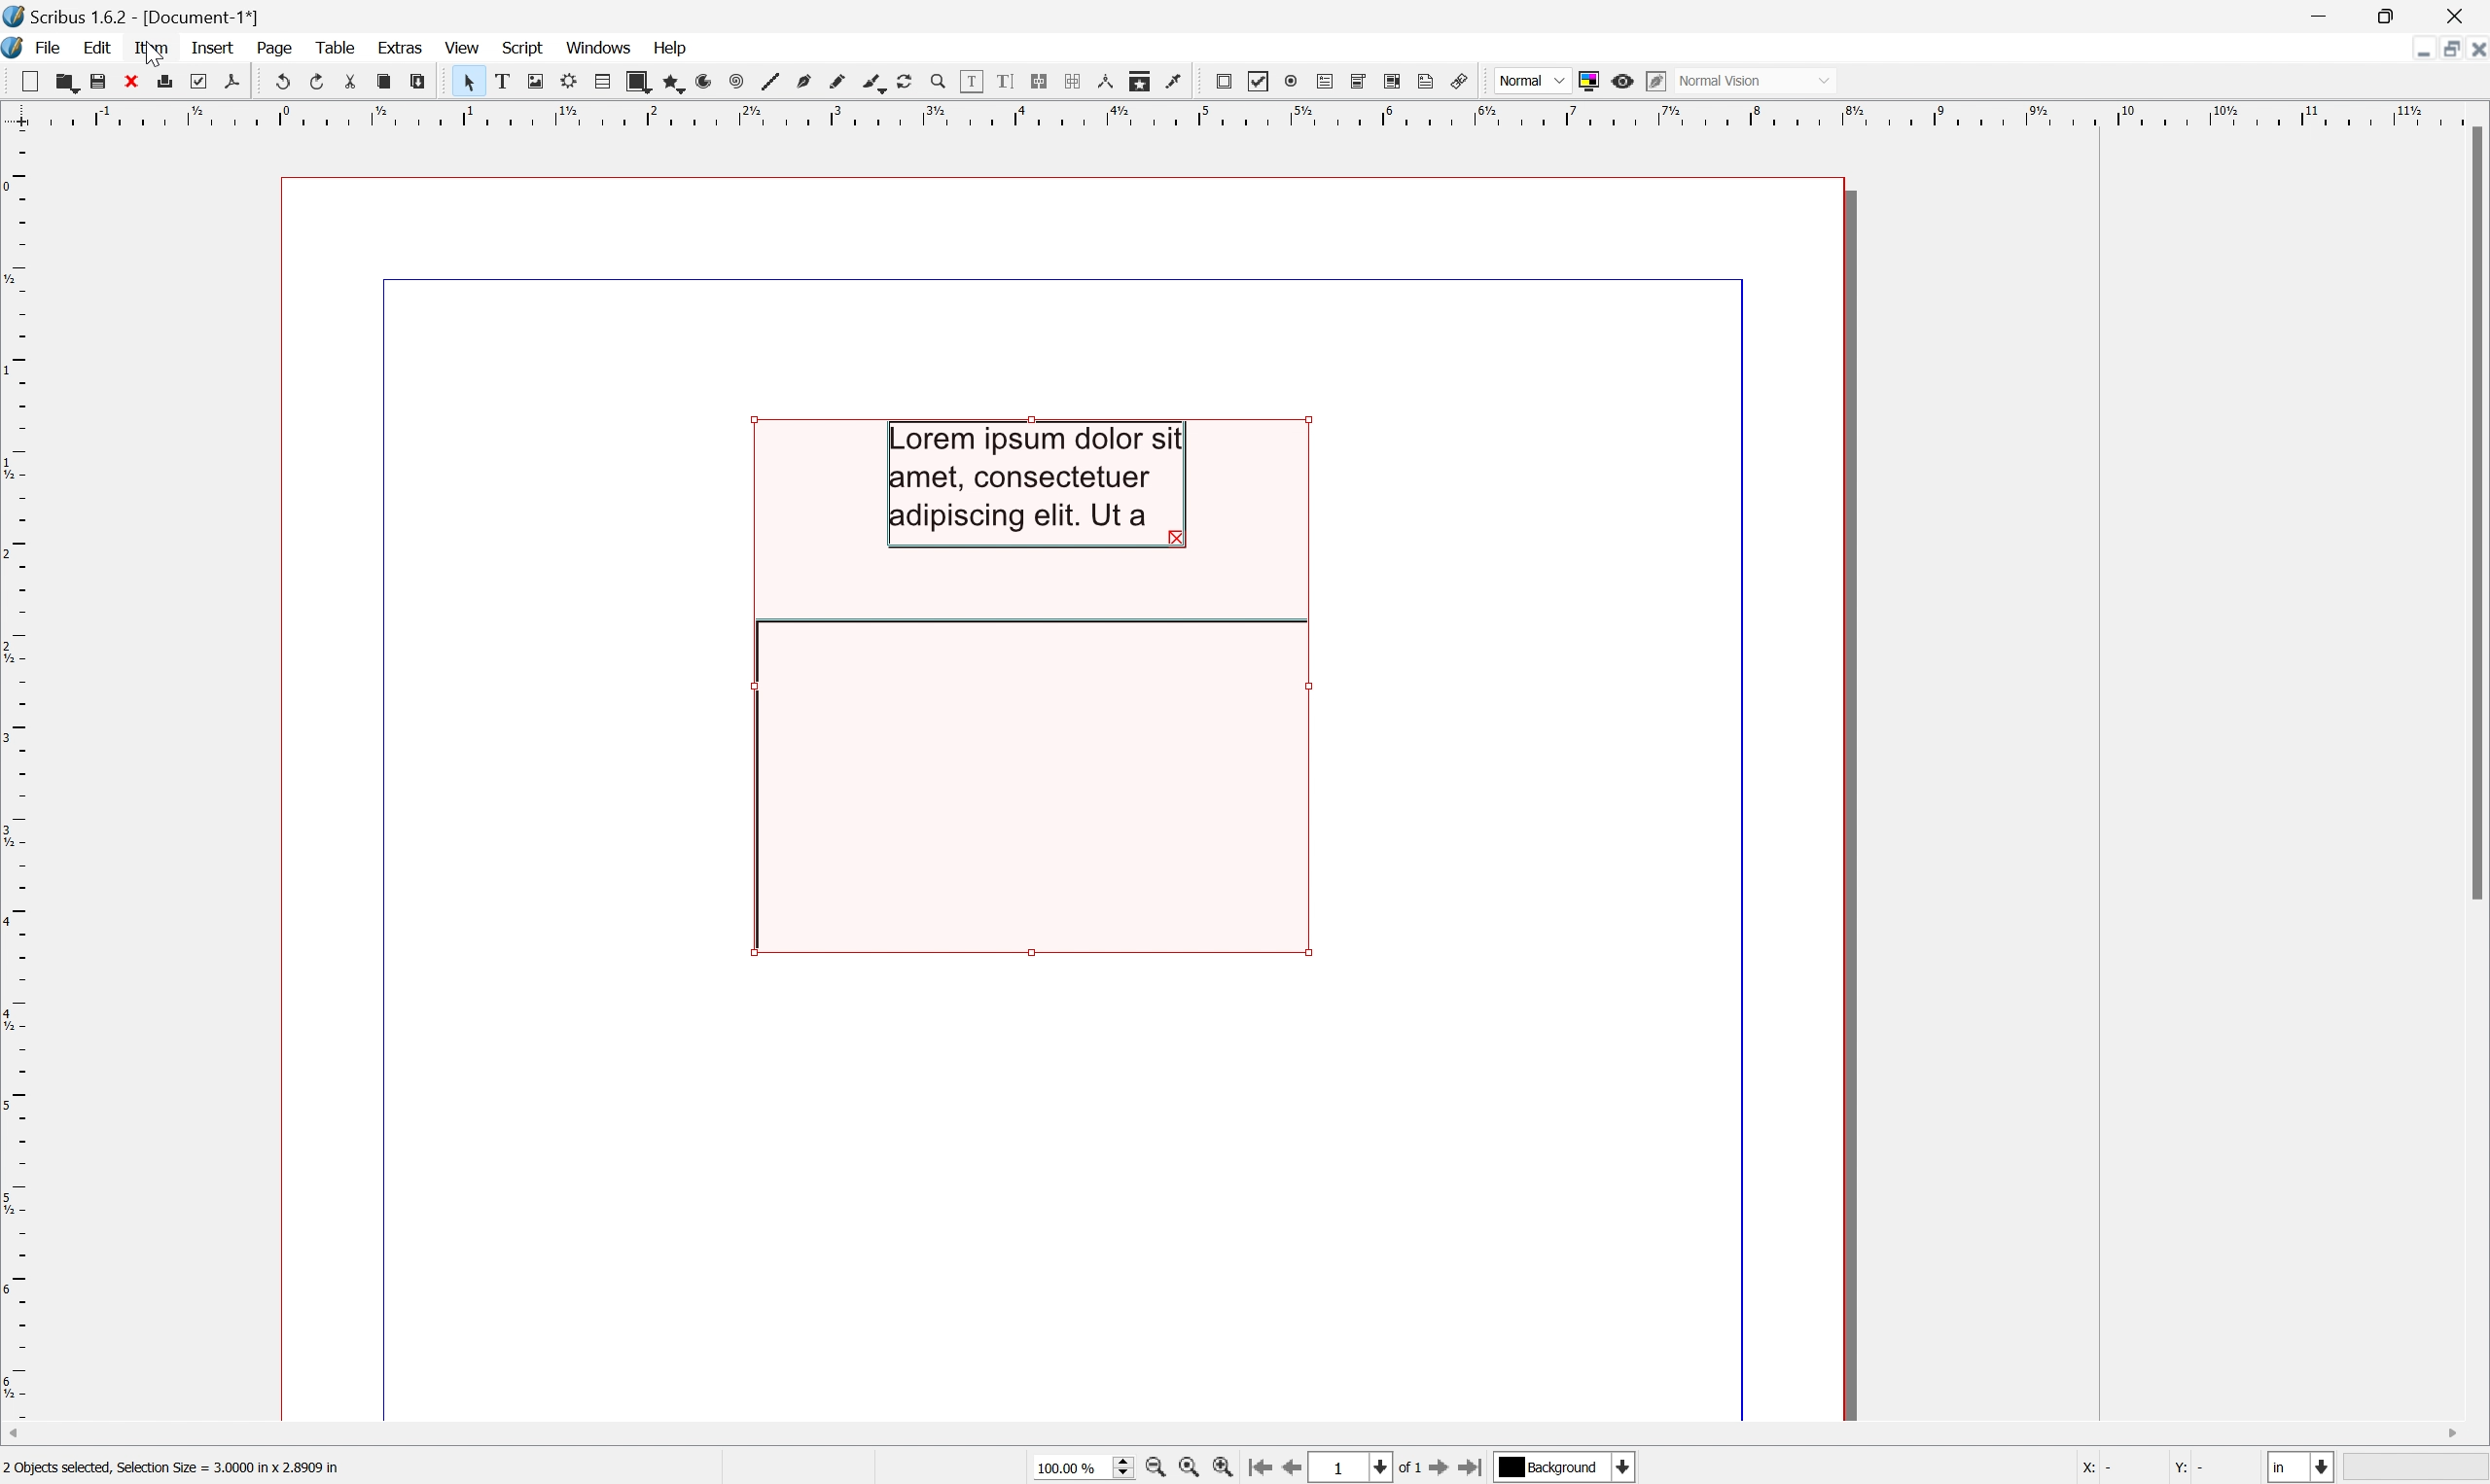  I want to click on Zoom out by the stepping value, so click(1160, 1469).